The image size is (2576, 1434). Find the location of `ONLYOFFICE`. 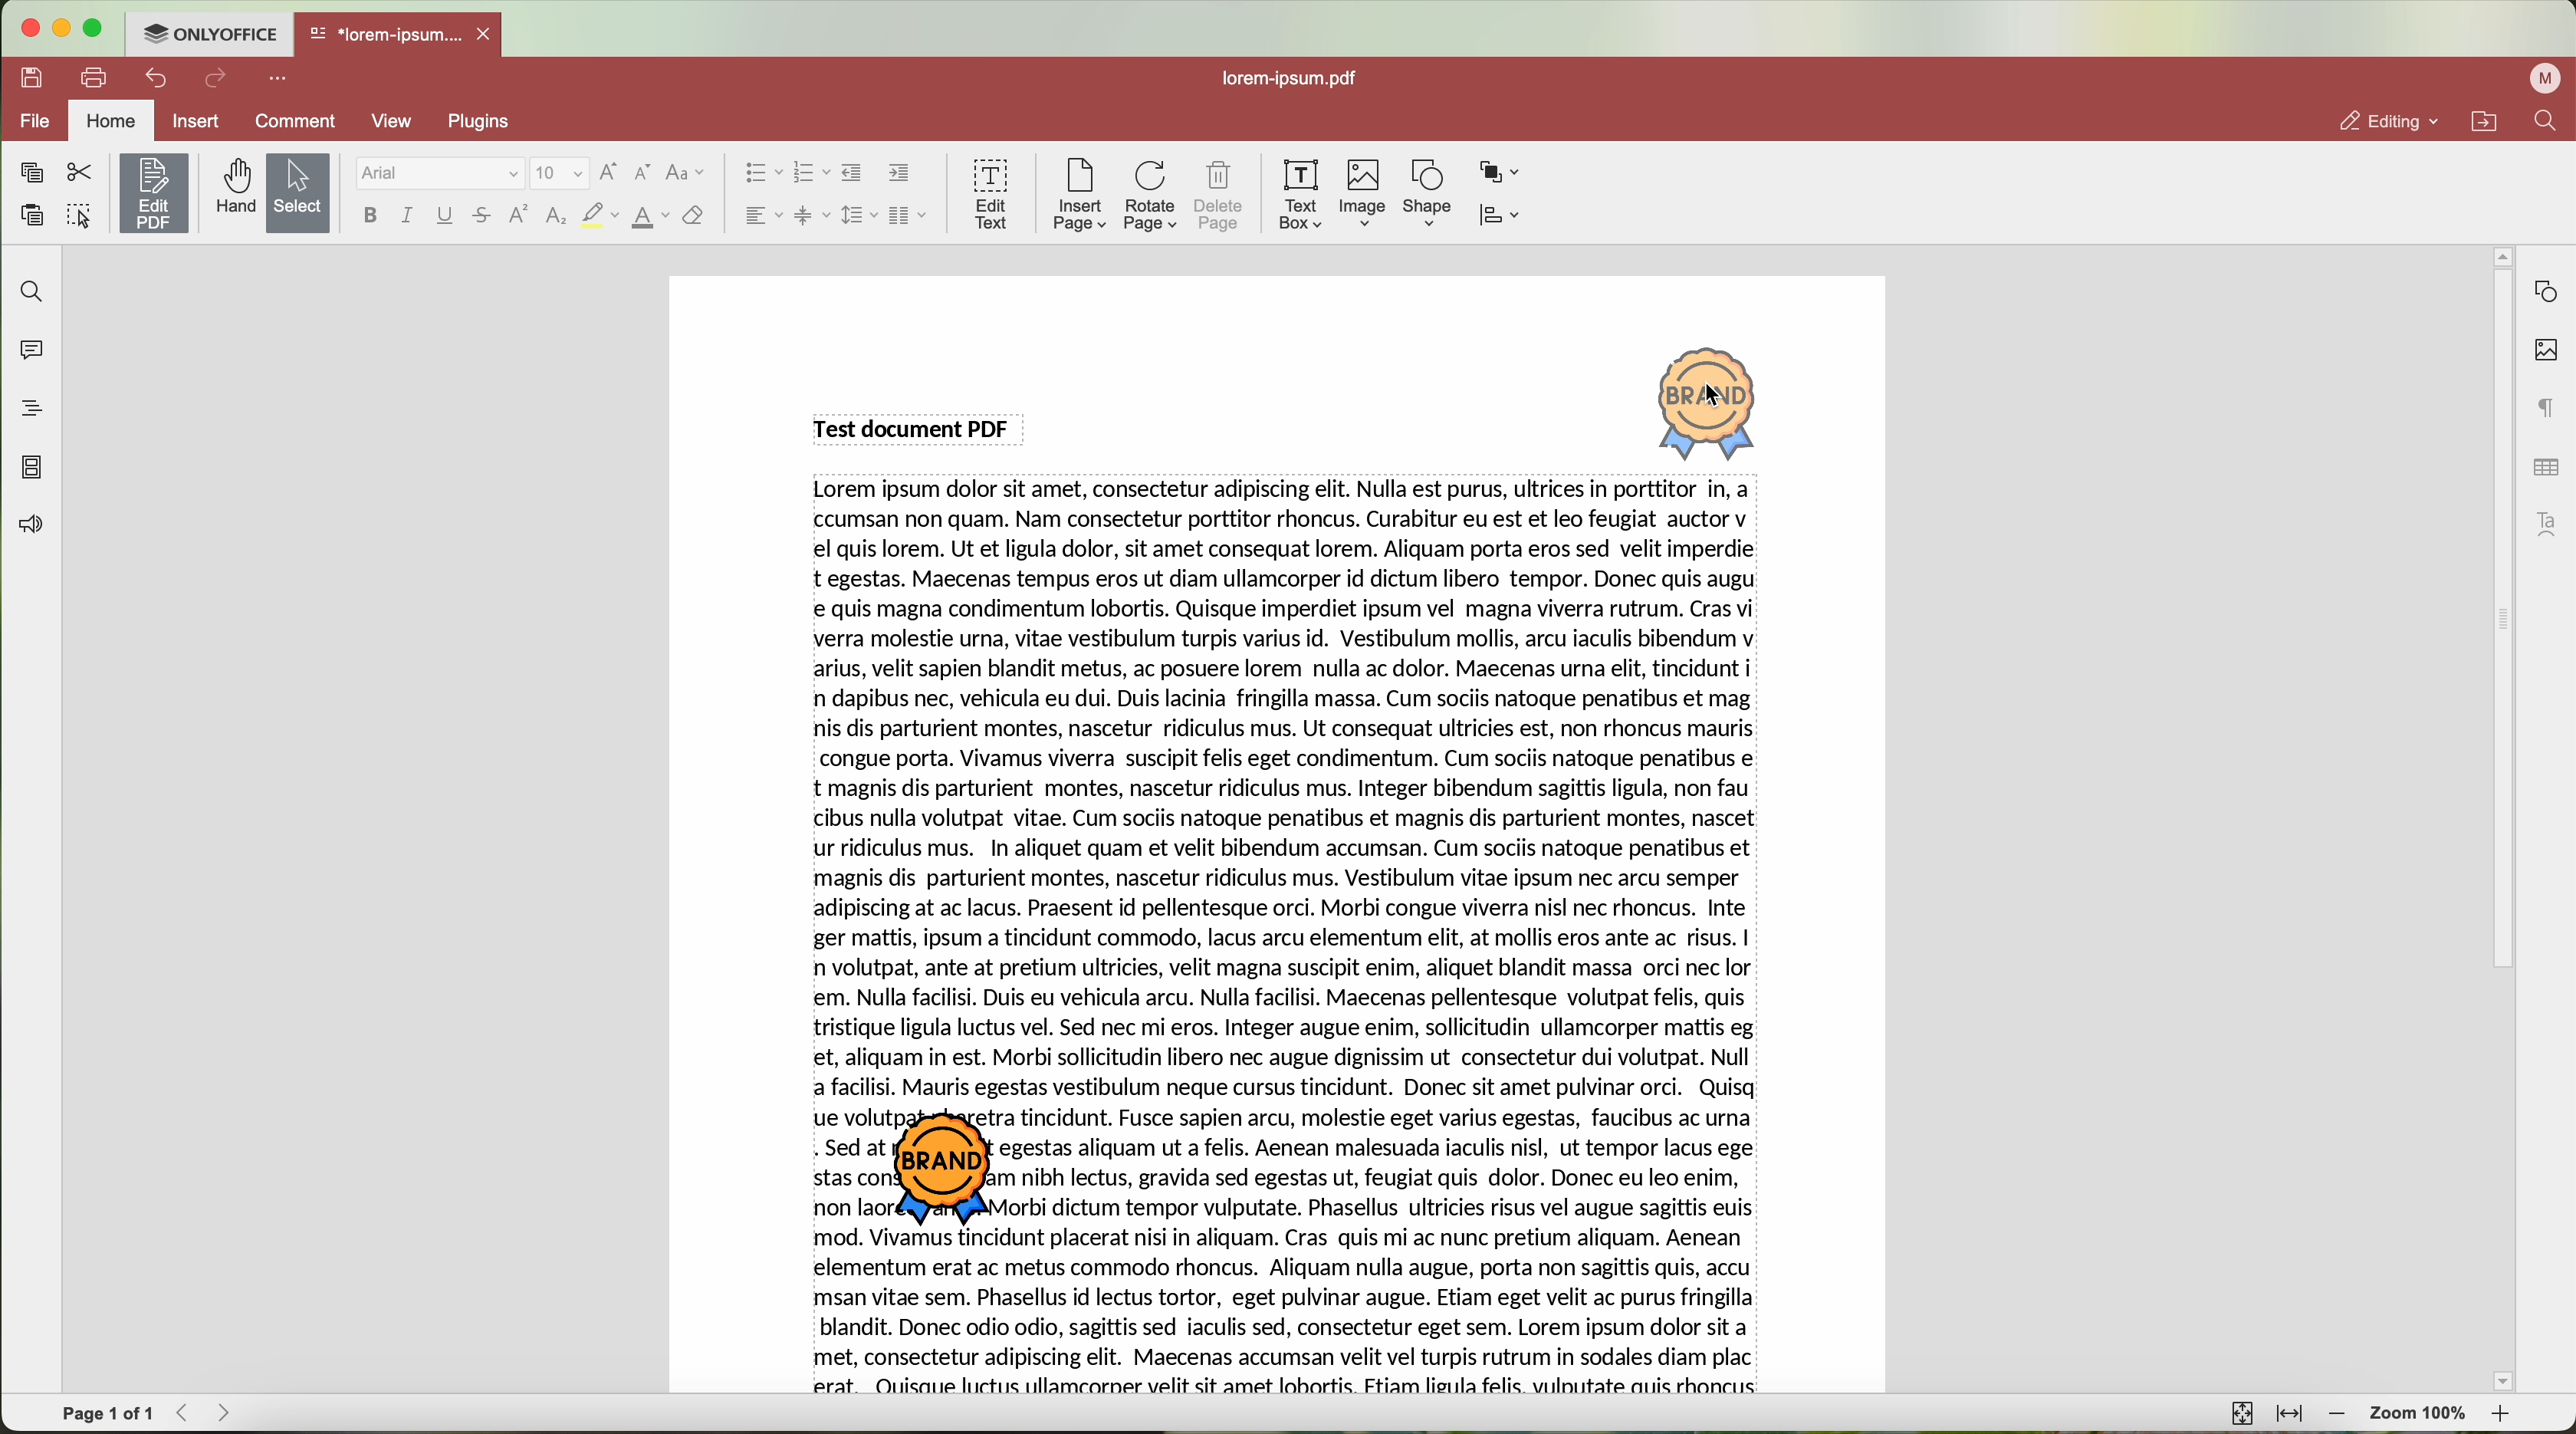

ONLYOFFICE is located at coordinates (208, 31).